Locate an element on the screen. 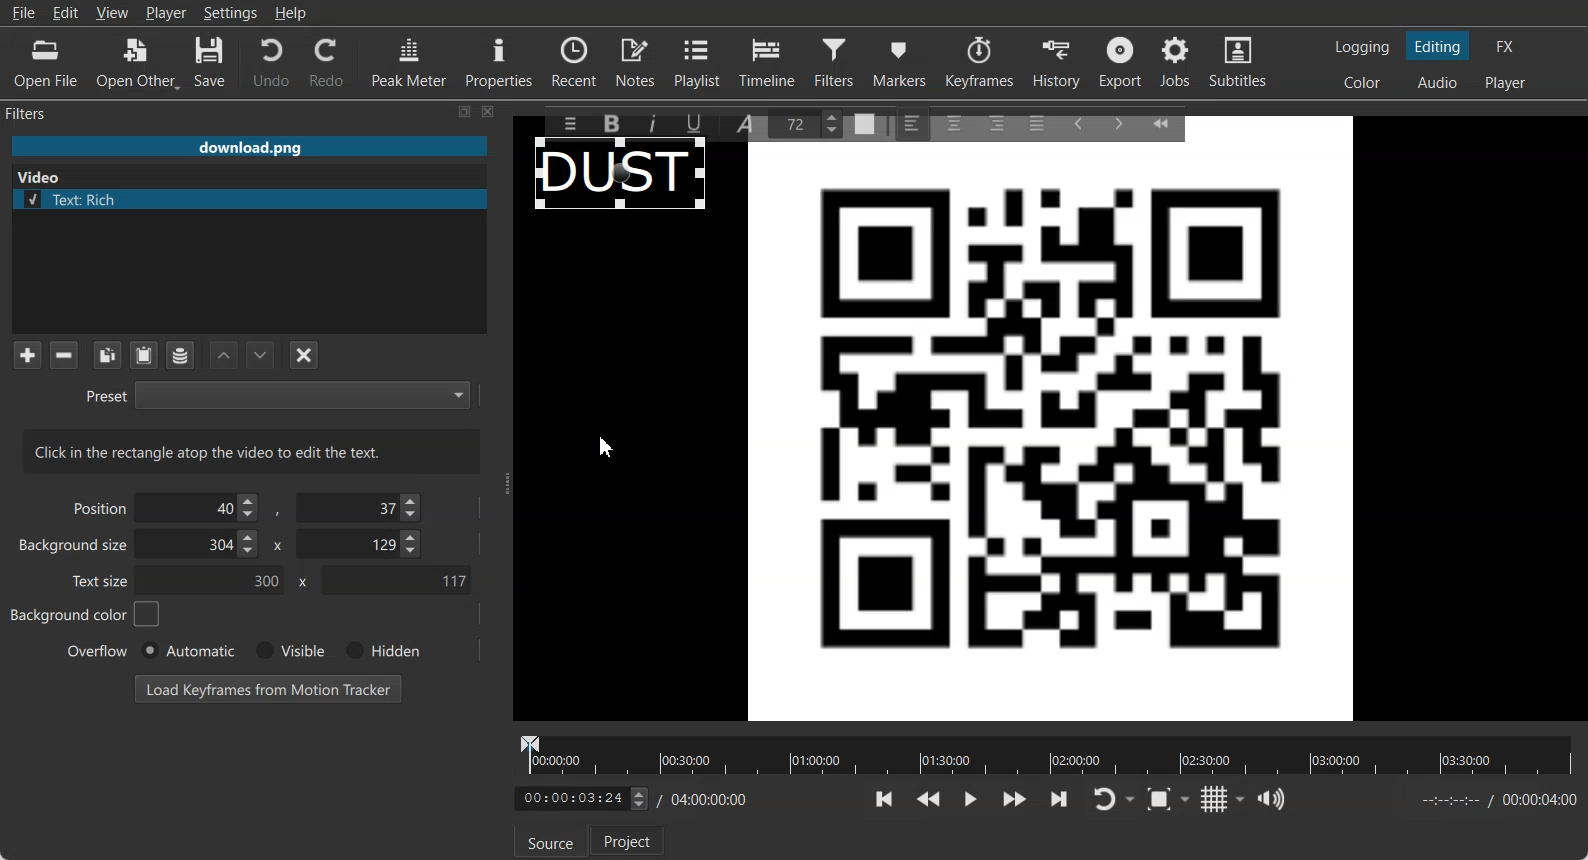 The width and height of the screenshot is (1588, 860). Export is located at coordinates (1123, 62).